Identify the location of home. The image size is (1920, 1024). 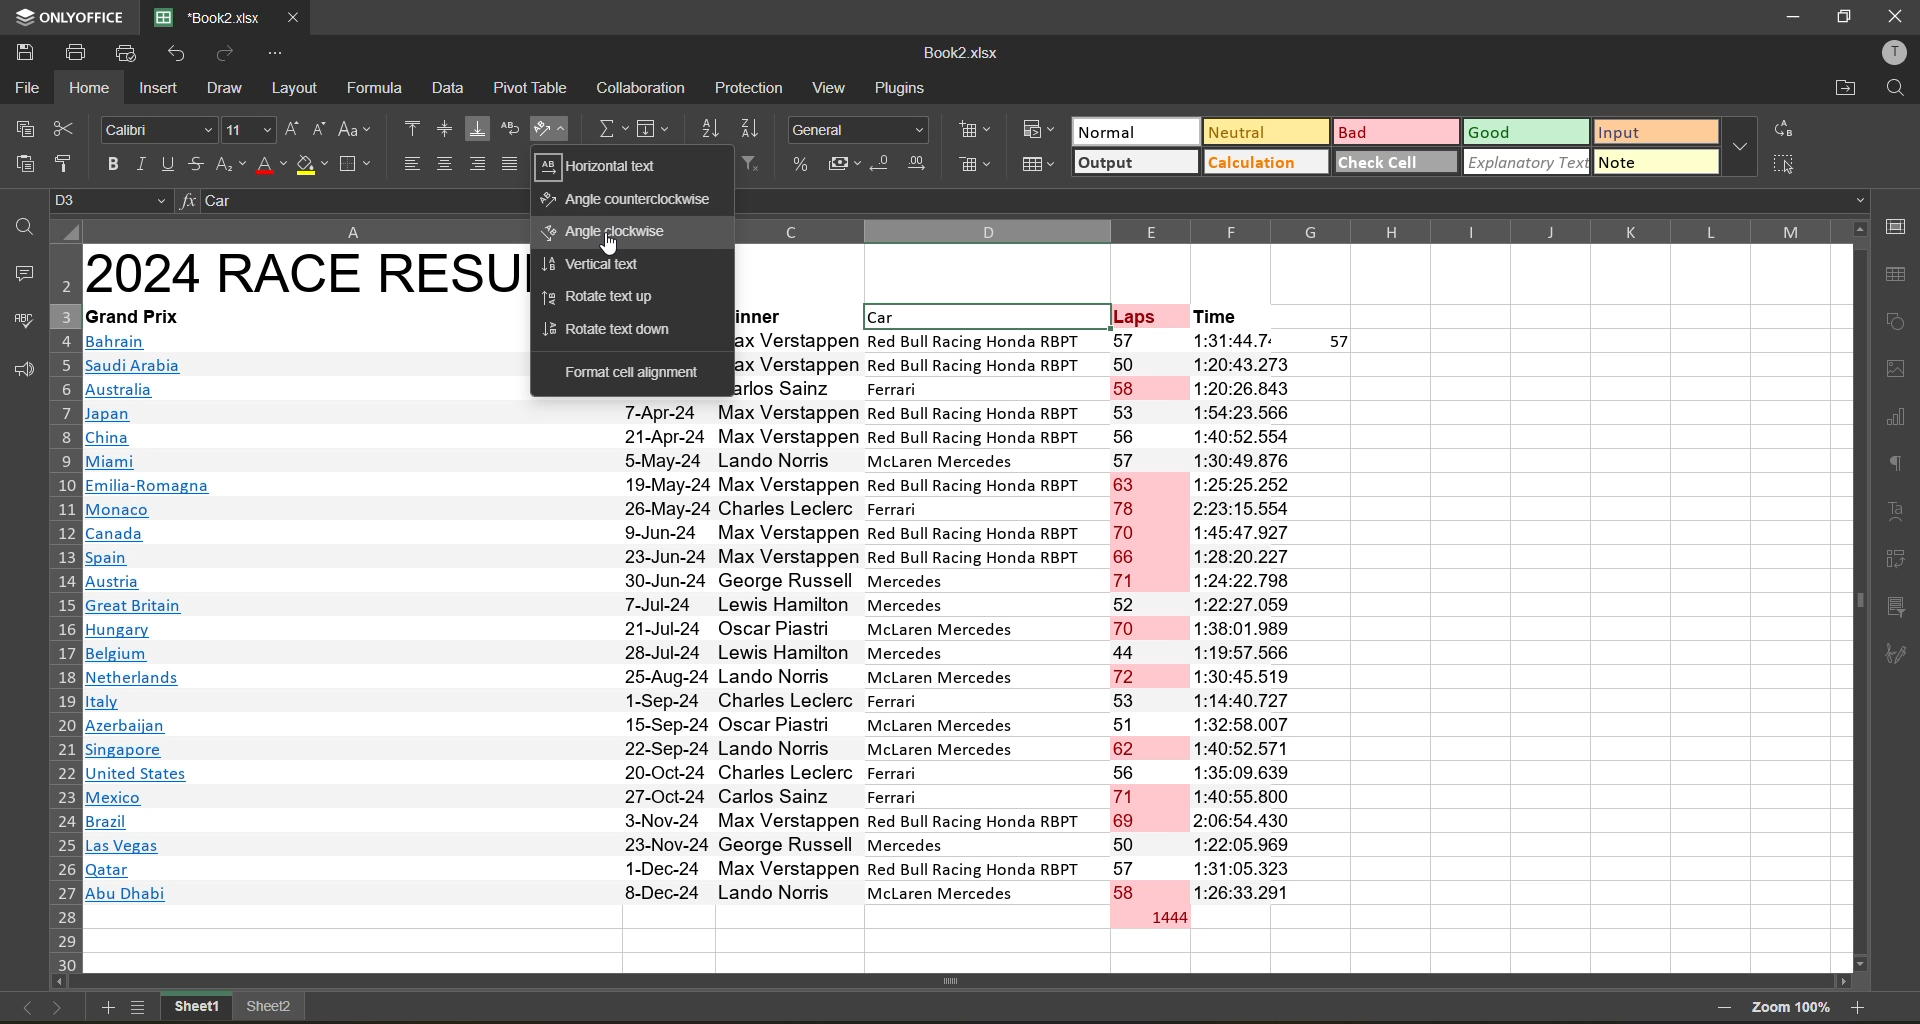
(89, 88).